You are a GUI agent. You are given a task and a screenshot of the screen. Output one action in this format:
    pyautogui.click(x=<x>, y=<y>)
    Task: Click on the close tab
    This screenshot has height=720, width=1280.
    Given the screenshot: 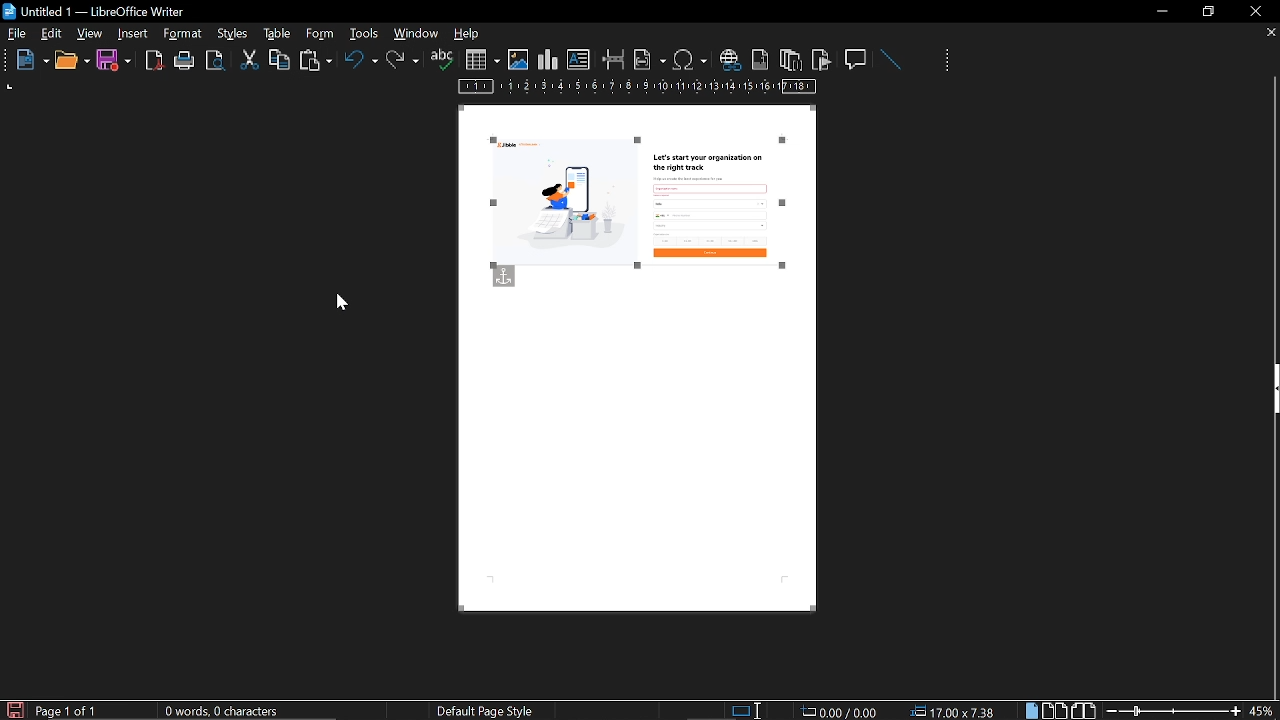 What is the action you would take?
    pyautogui.click(x=1271, y=34)
    